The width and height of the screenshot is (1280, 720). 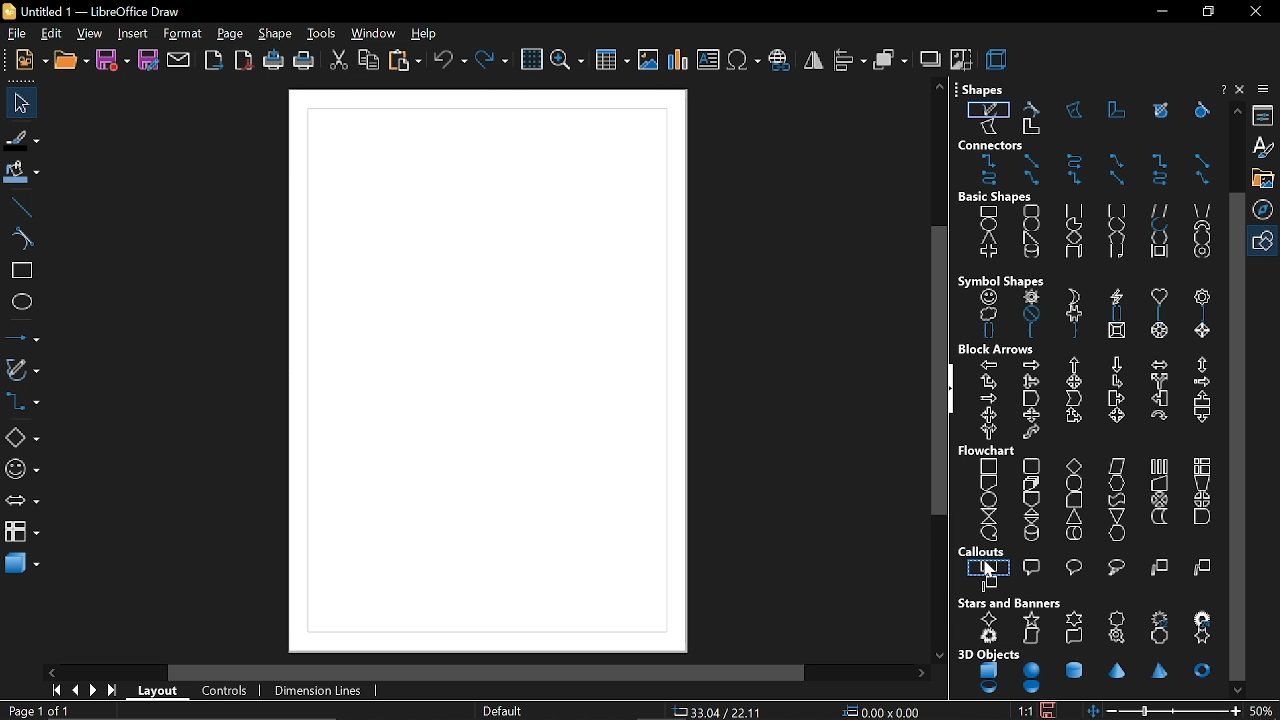 I want to click on insert text, so click(x=709, y=61).